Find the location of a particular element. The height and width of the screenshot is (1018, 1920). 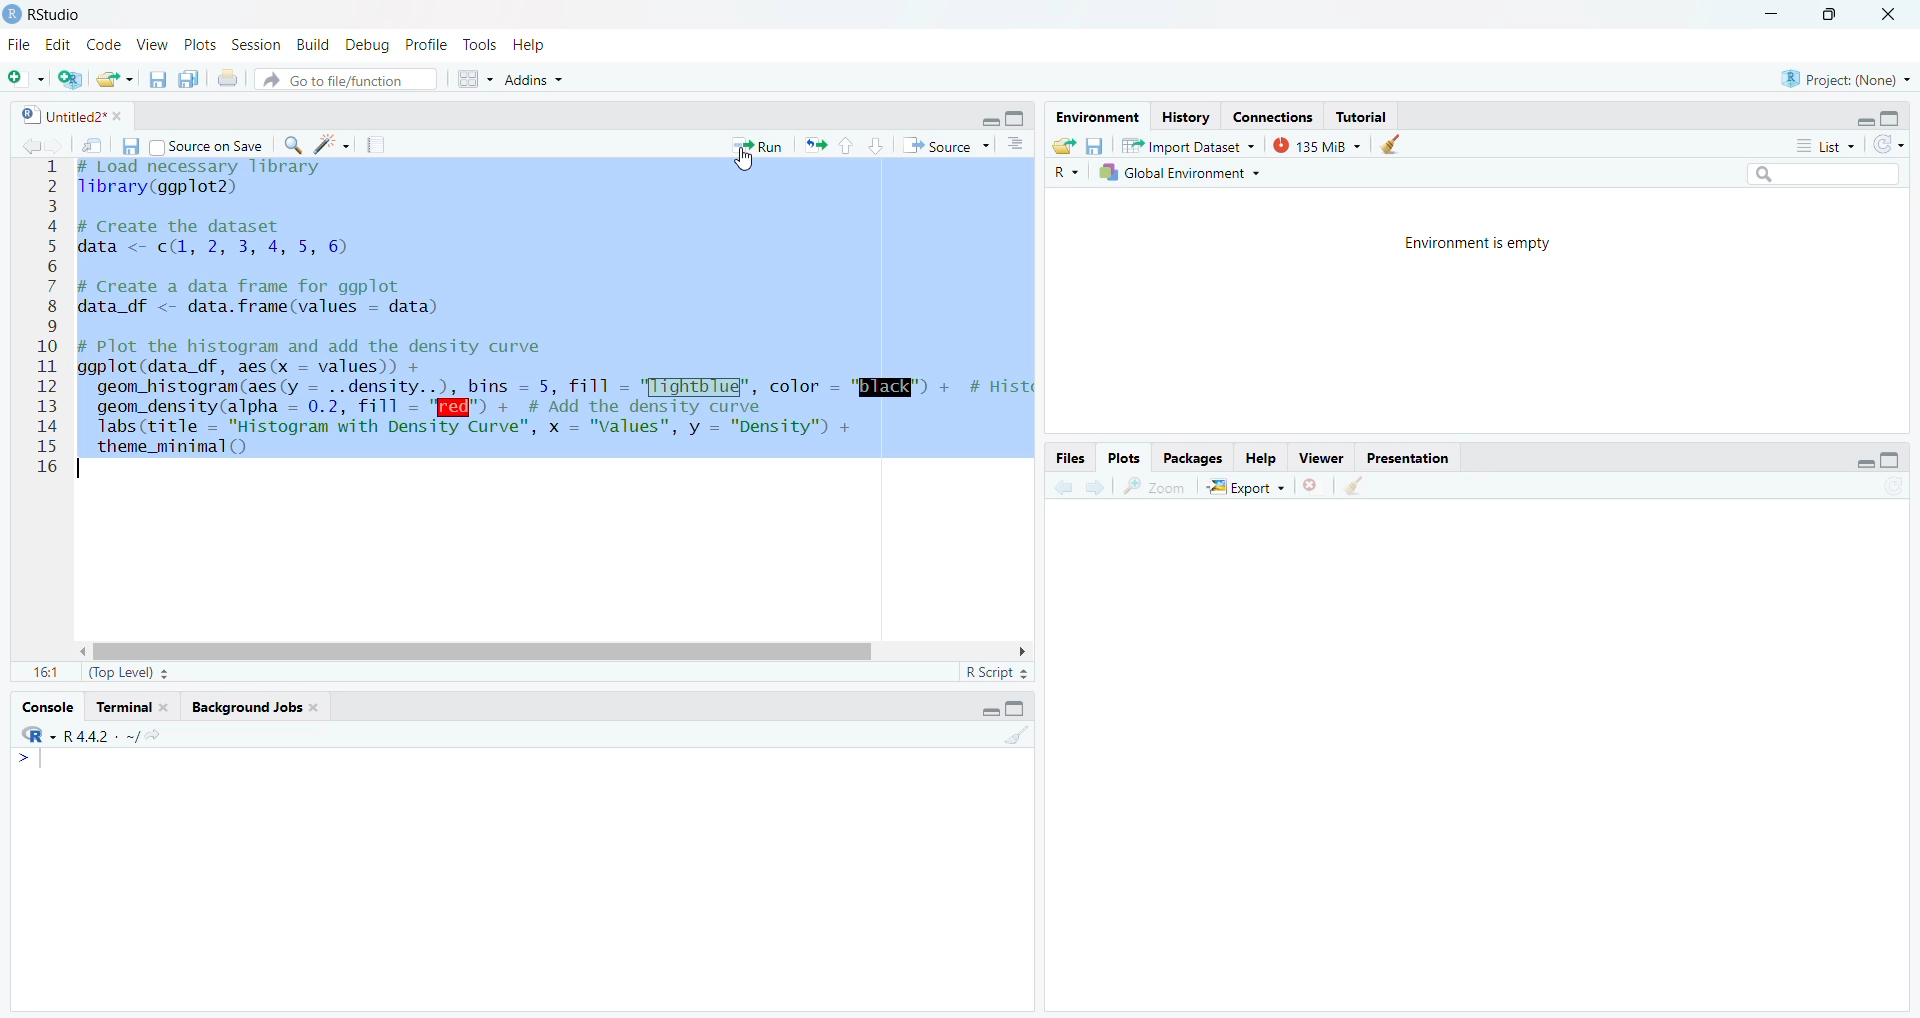

close is located at coordinates (164, 706).